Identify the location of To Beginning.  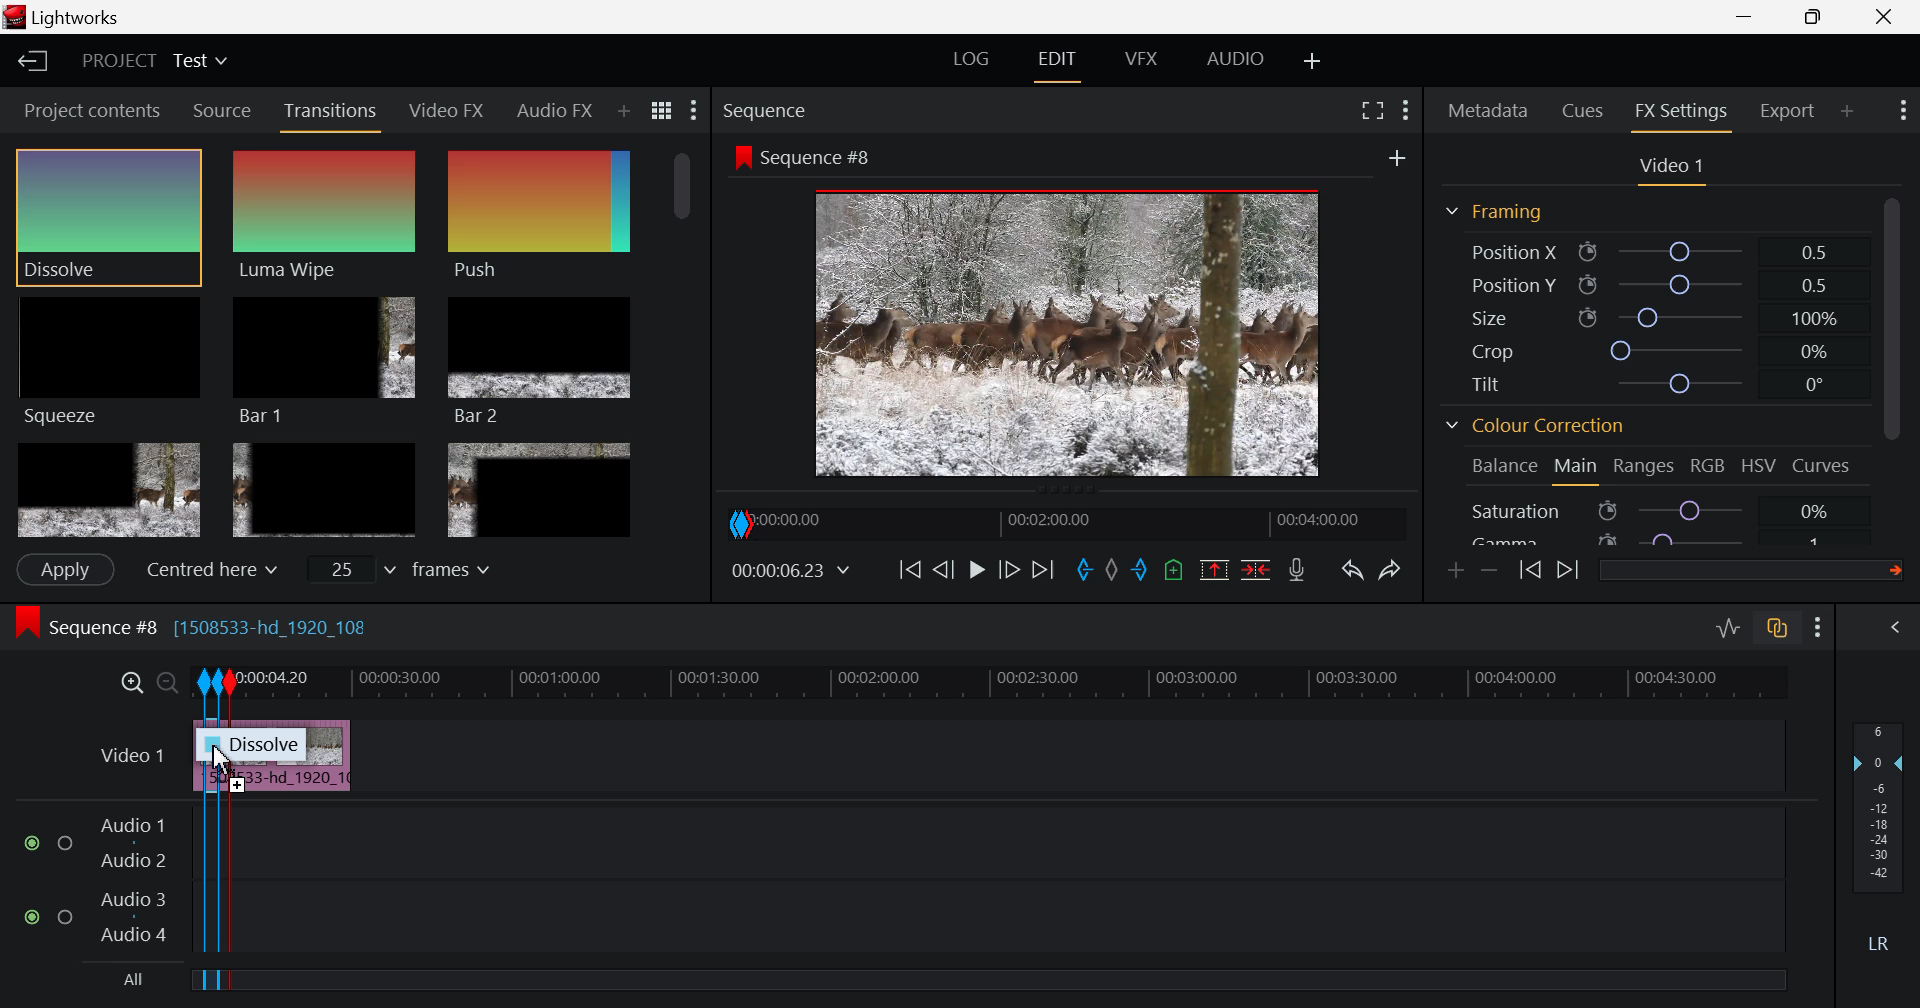
(907, 571).